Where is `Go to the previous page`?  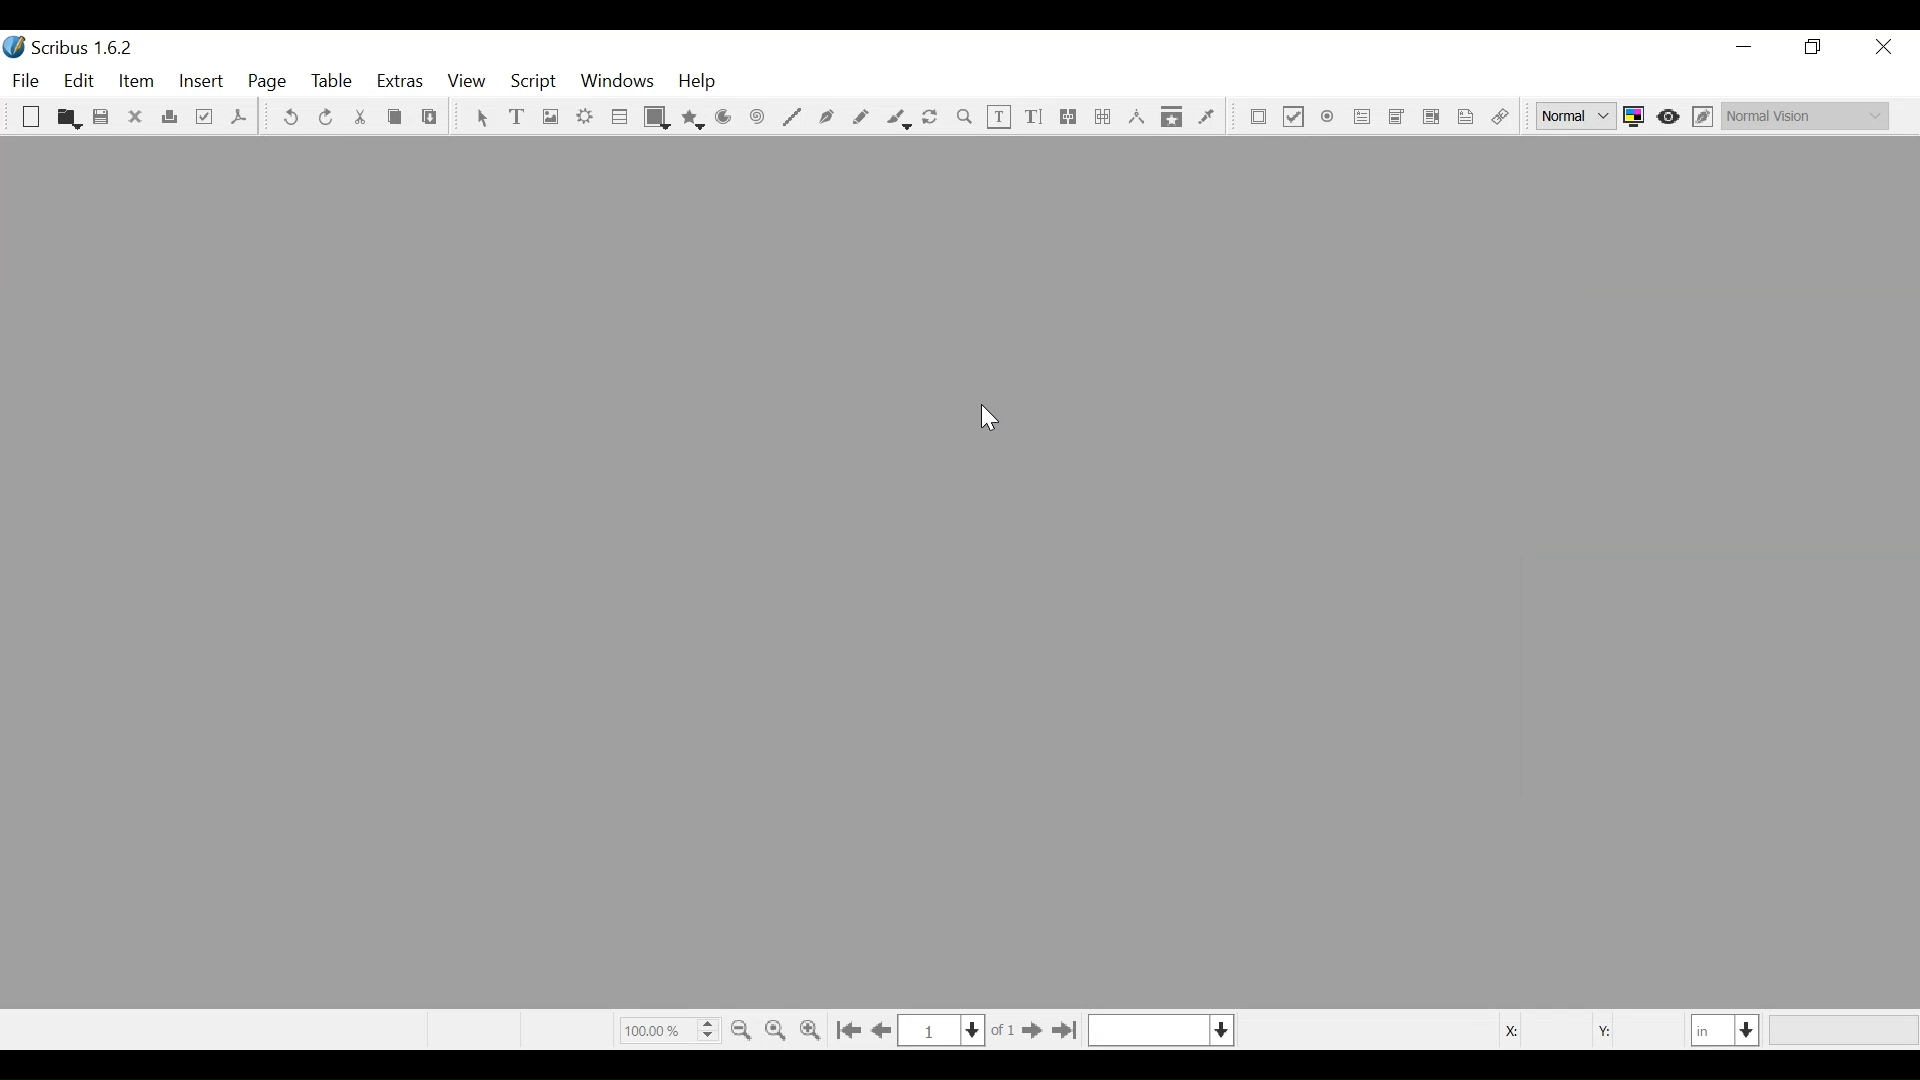 Go to the previous page is located at coordinates (885, 1031).